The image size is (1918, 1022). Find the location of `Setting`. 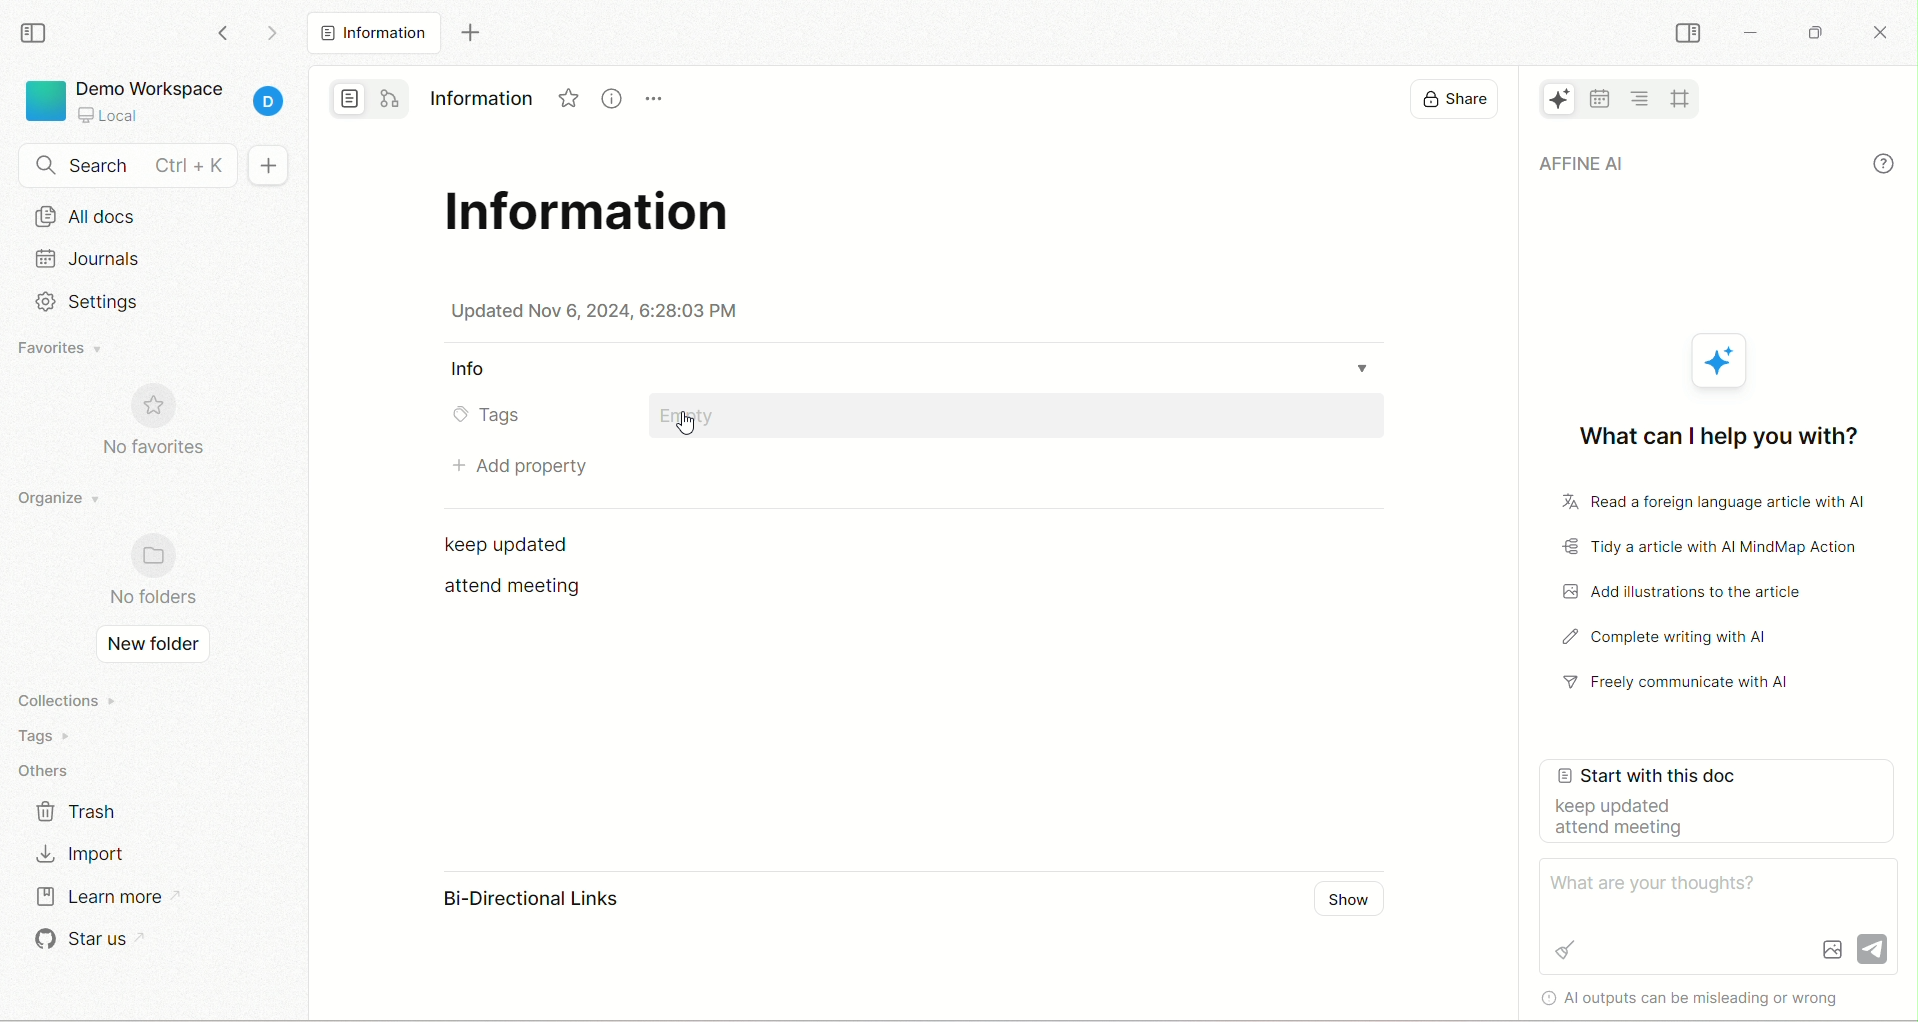

Setting is located at coordinates (88, 302).